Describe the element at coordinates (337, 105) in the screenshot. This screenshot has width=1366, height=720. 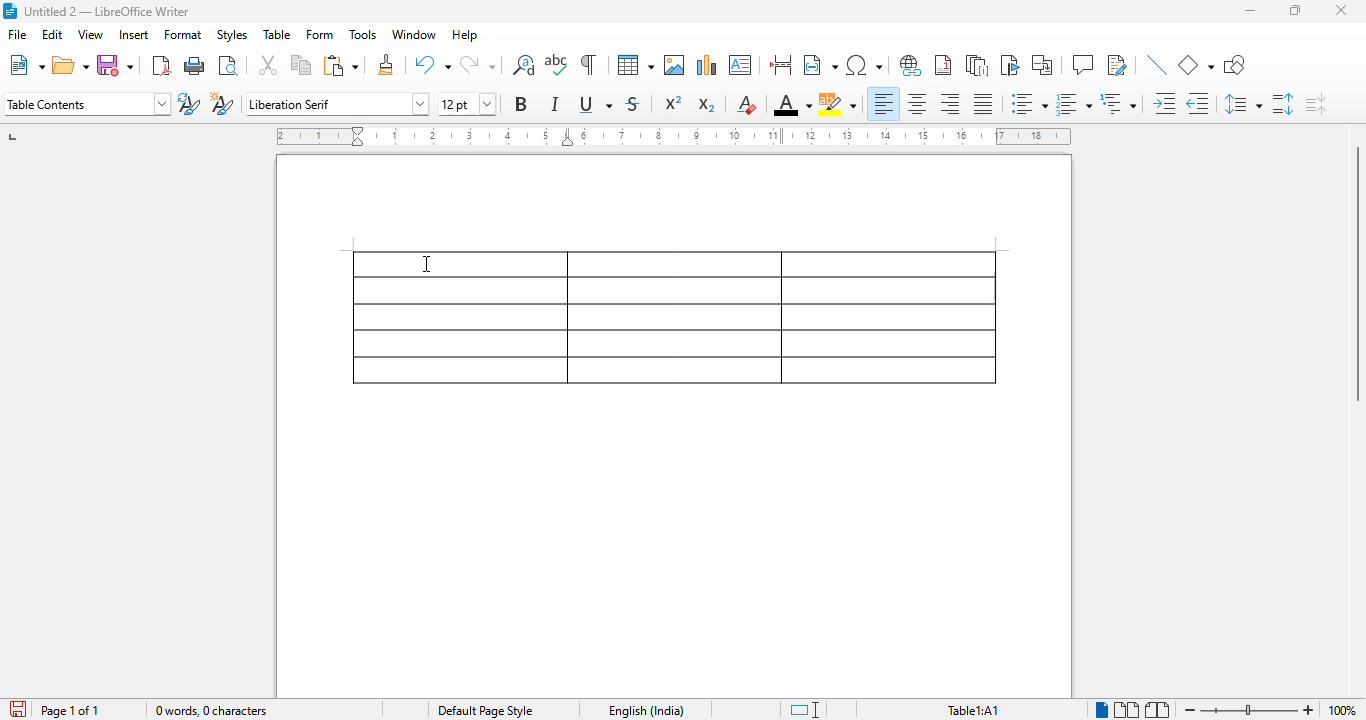
I see `font name` at that location.